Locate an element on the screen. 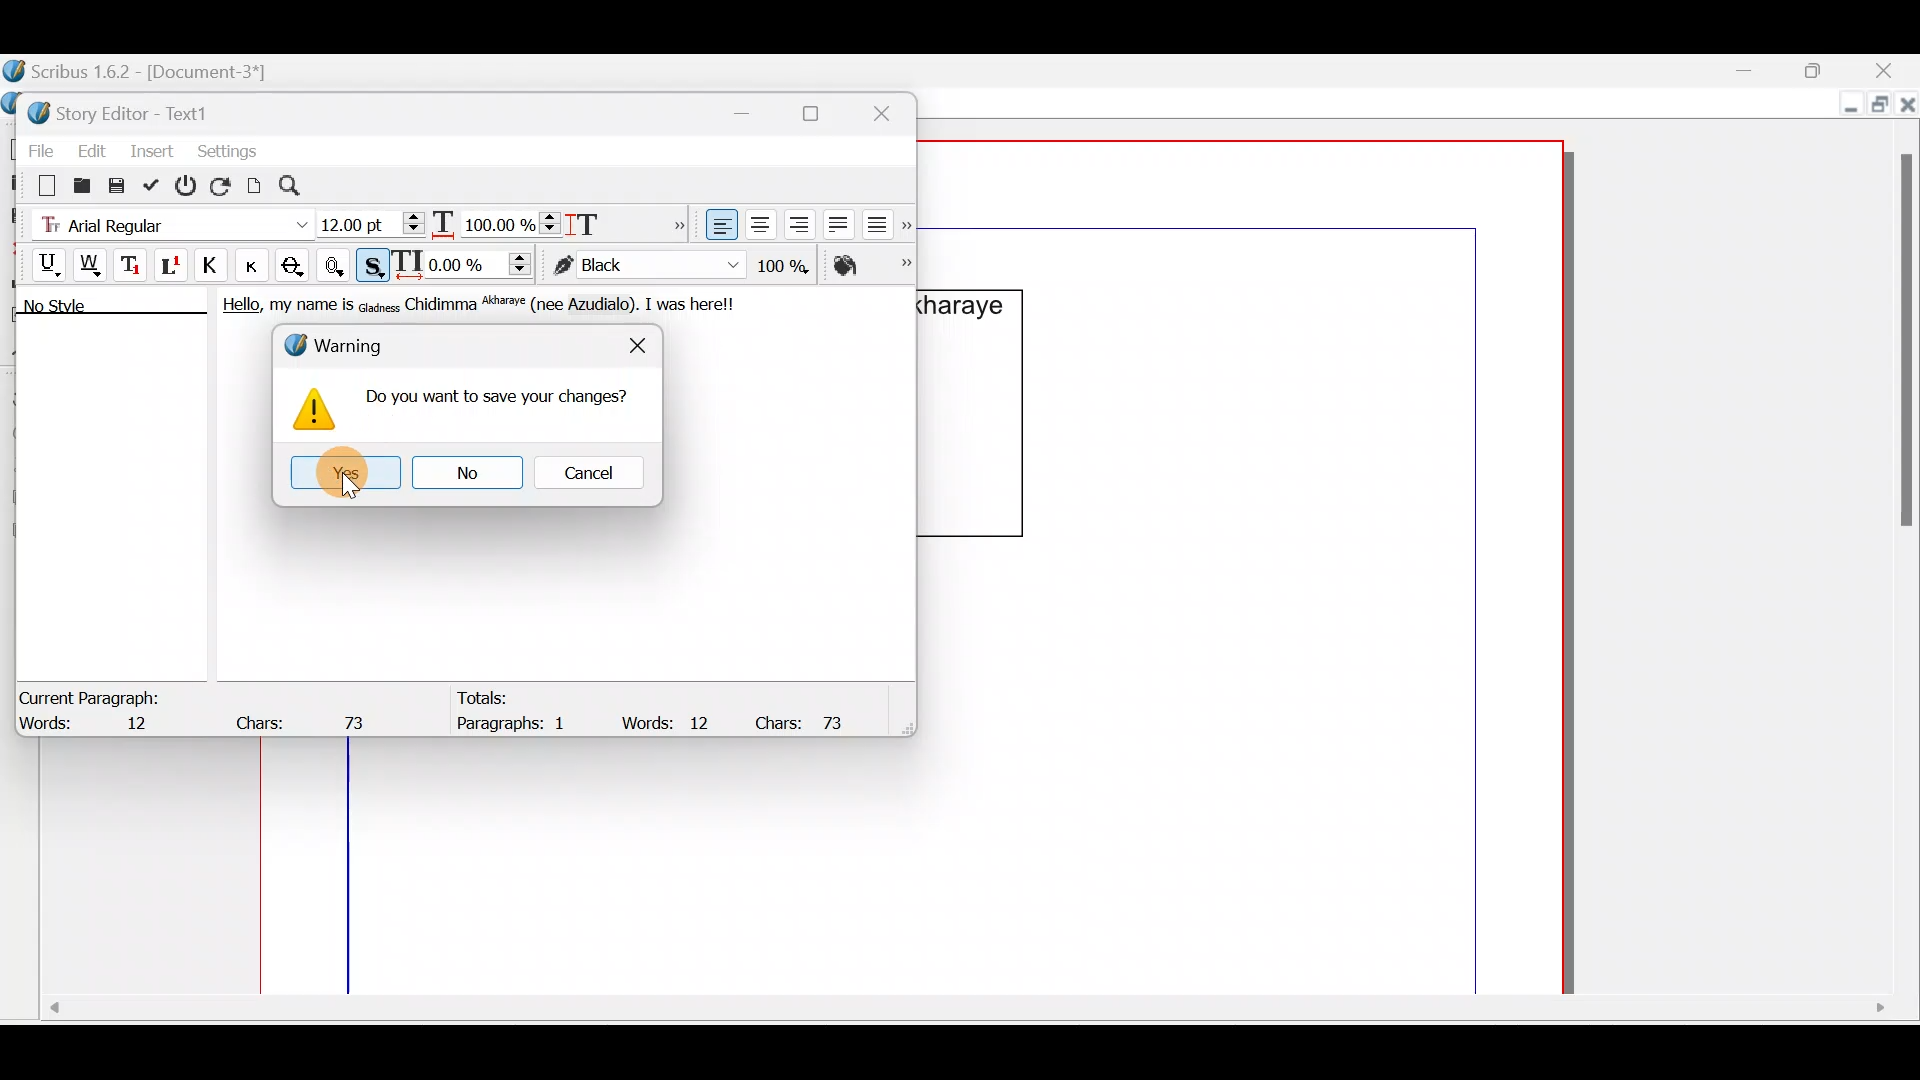 This screenshot has width=1920, height=1080. Font type - Arial Regular is located at coordinates (166, 221).